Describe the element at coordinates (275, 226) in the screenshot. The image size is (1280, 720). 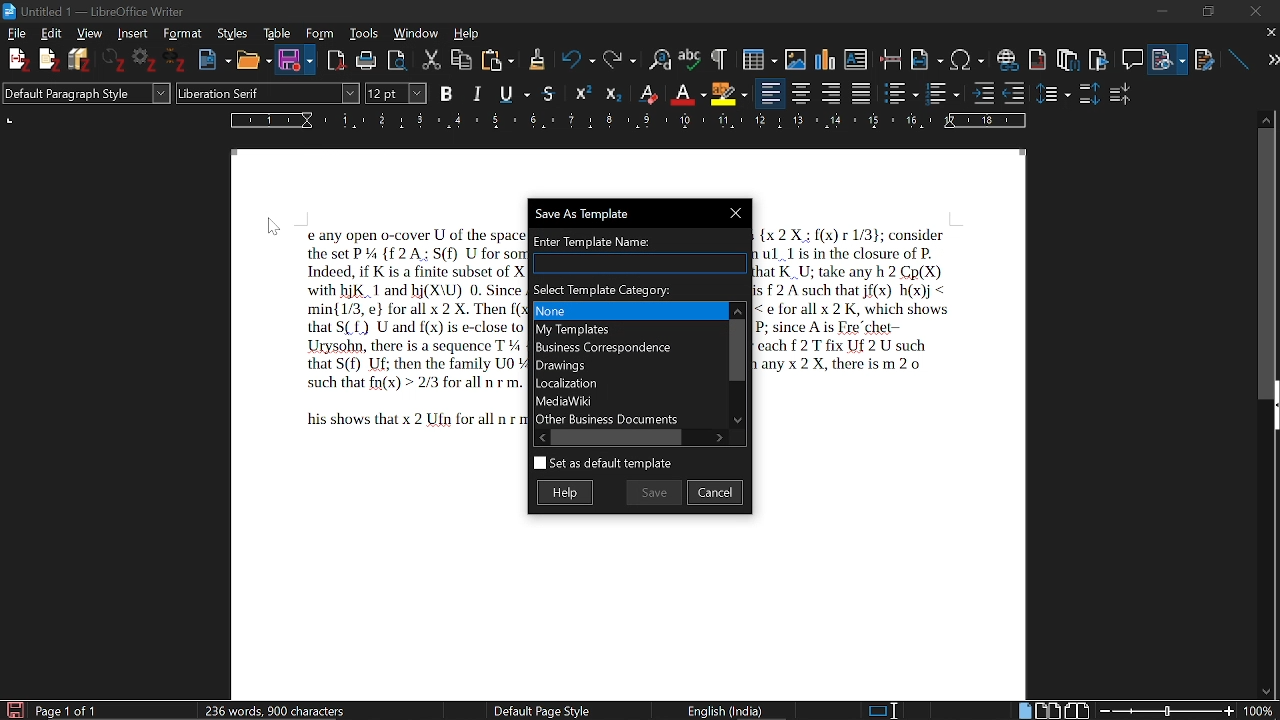
I see `cursor` at that location.